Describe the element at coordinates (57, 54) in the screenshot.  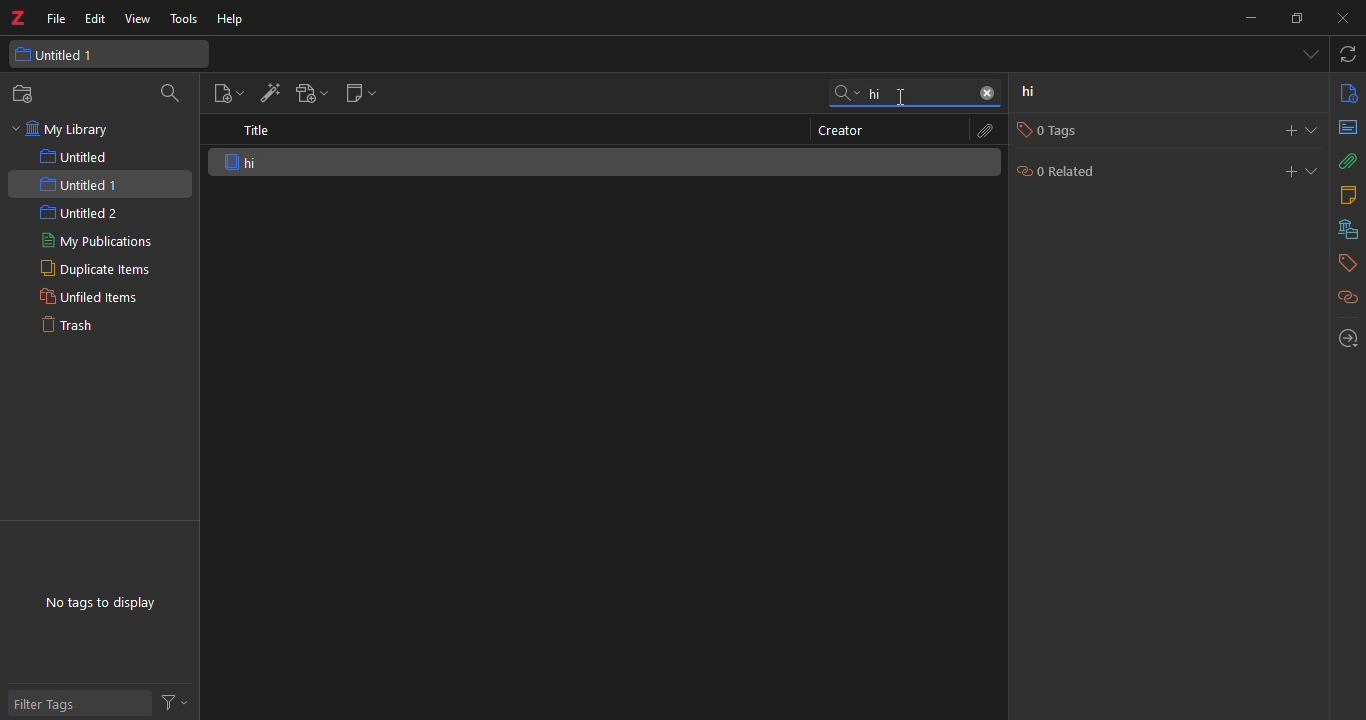
I see `untitled 1` at that location.